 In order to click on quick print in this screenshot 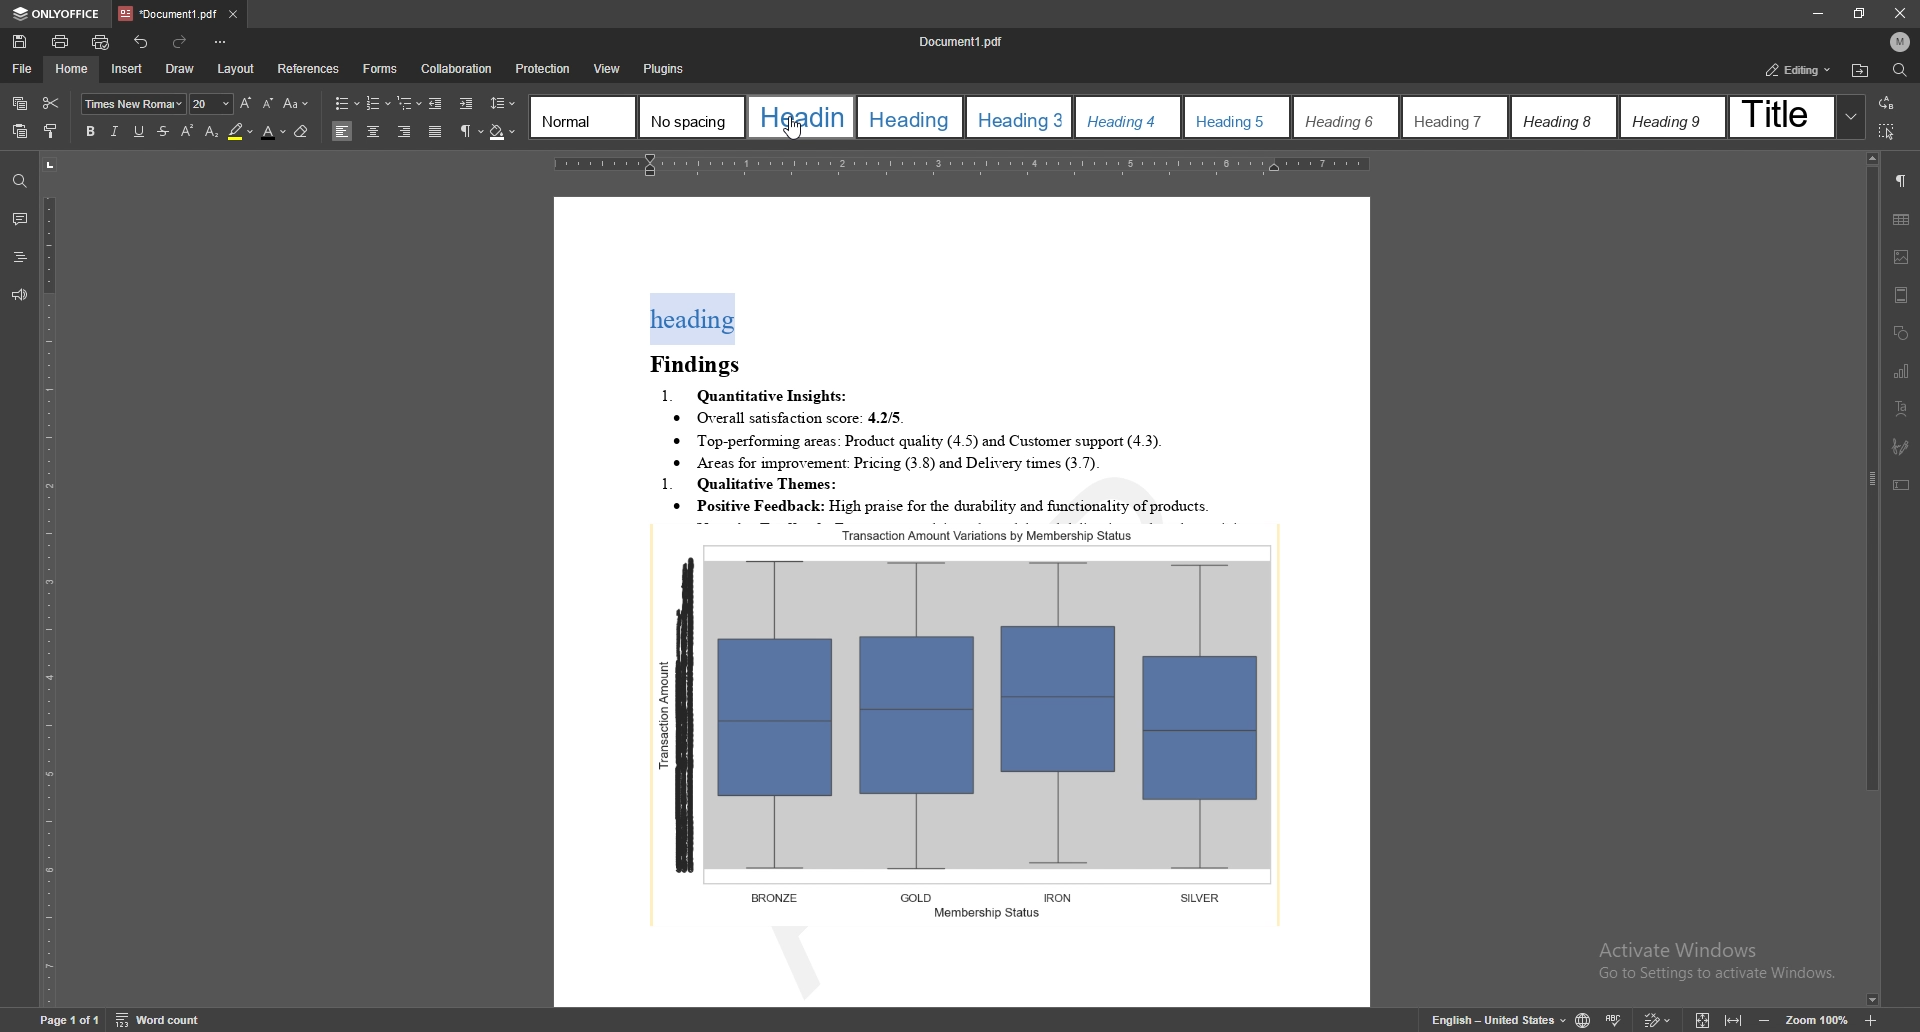, I will do `click(101, 43)`.